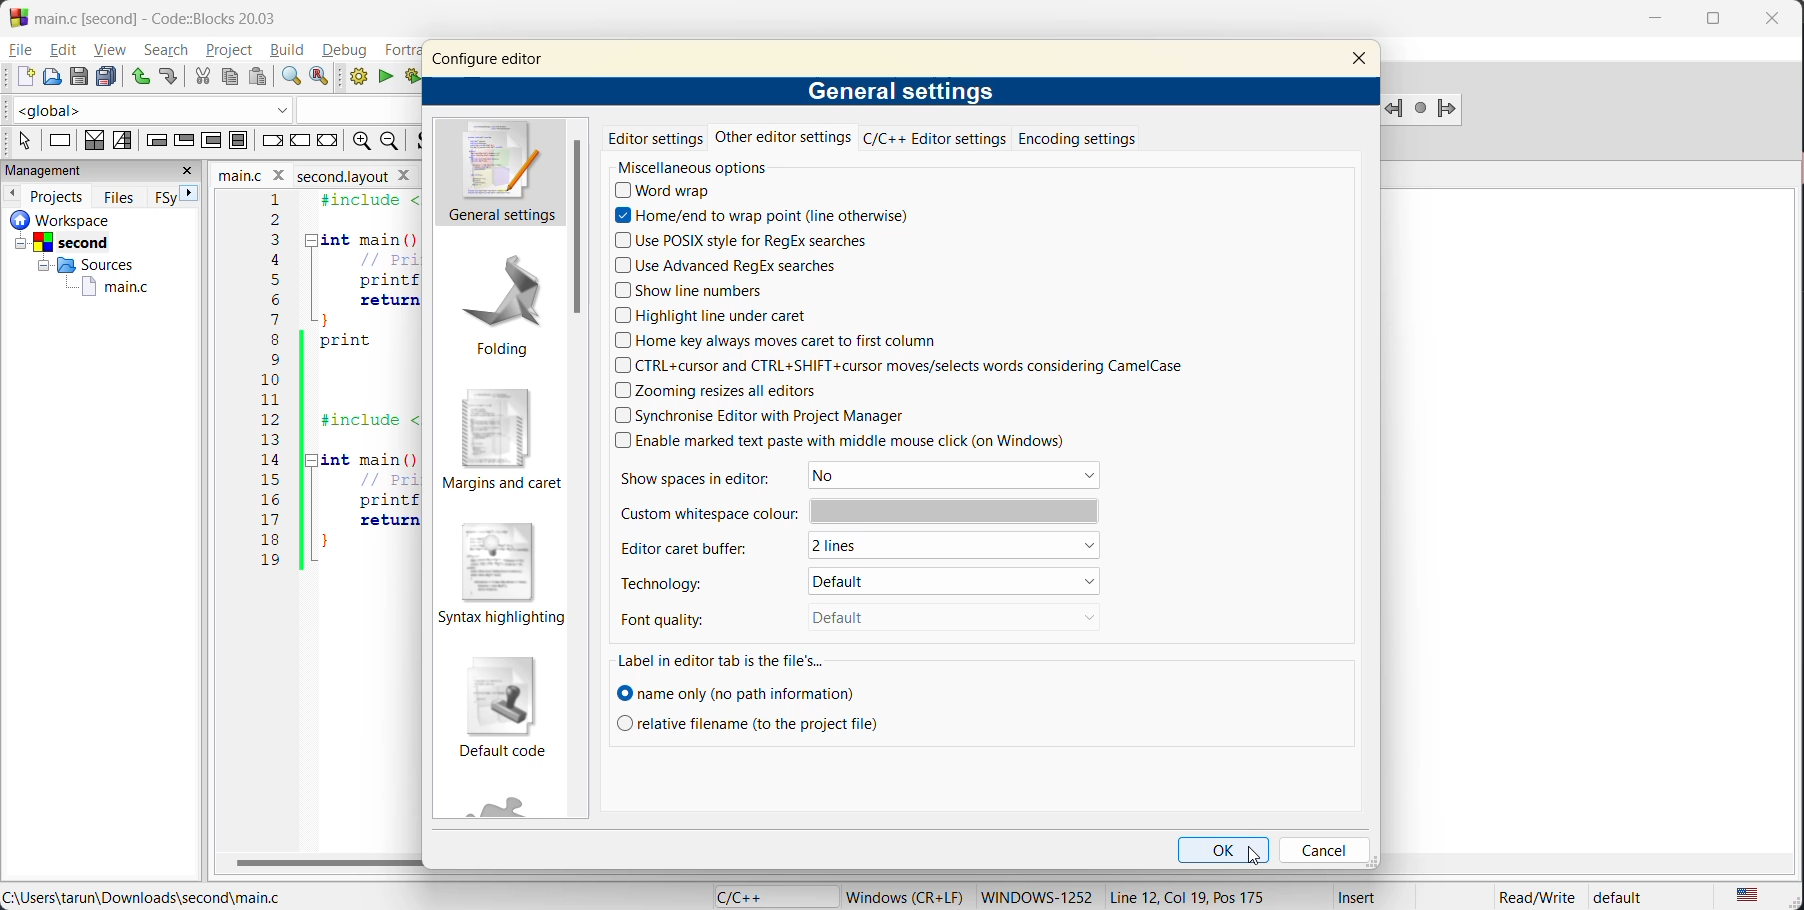  I want to click on decision, so click(91, 141).